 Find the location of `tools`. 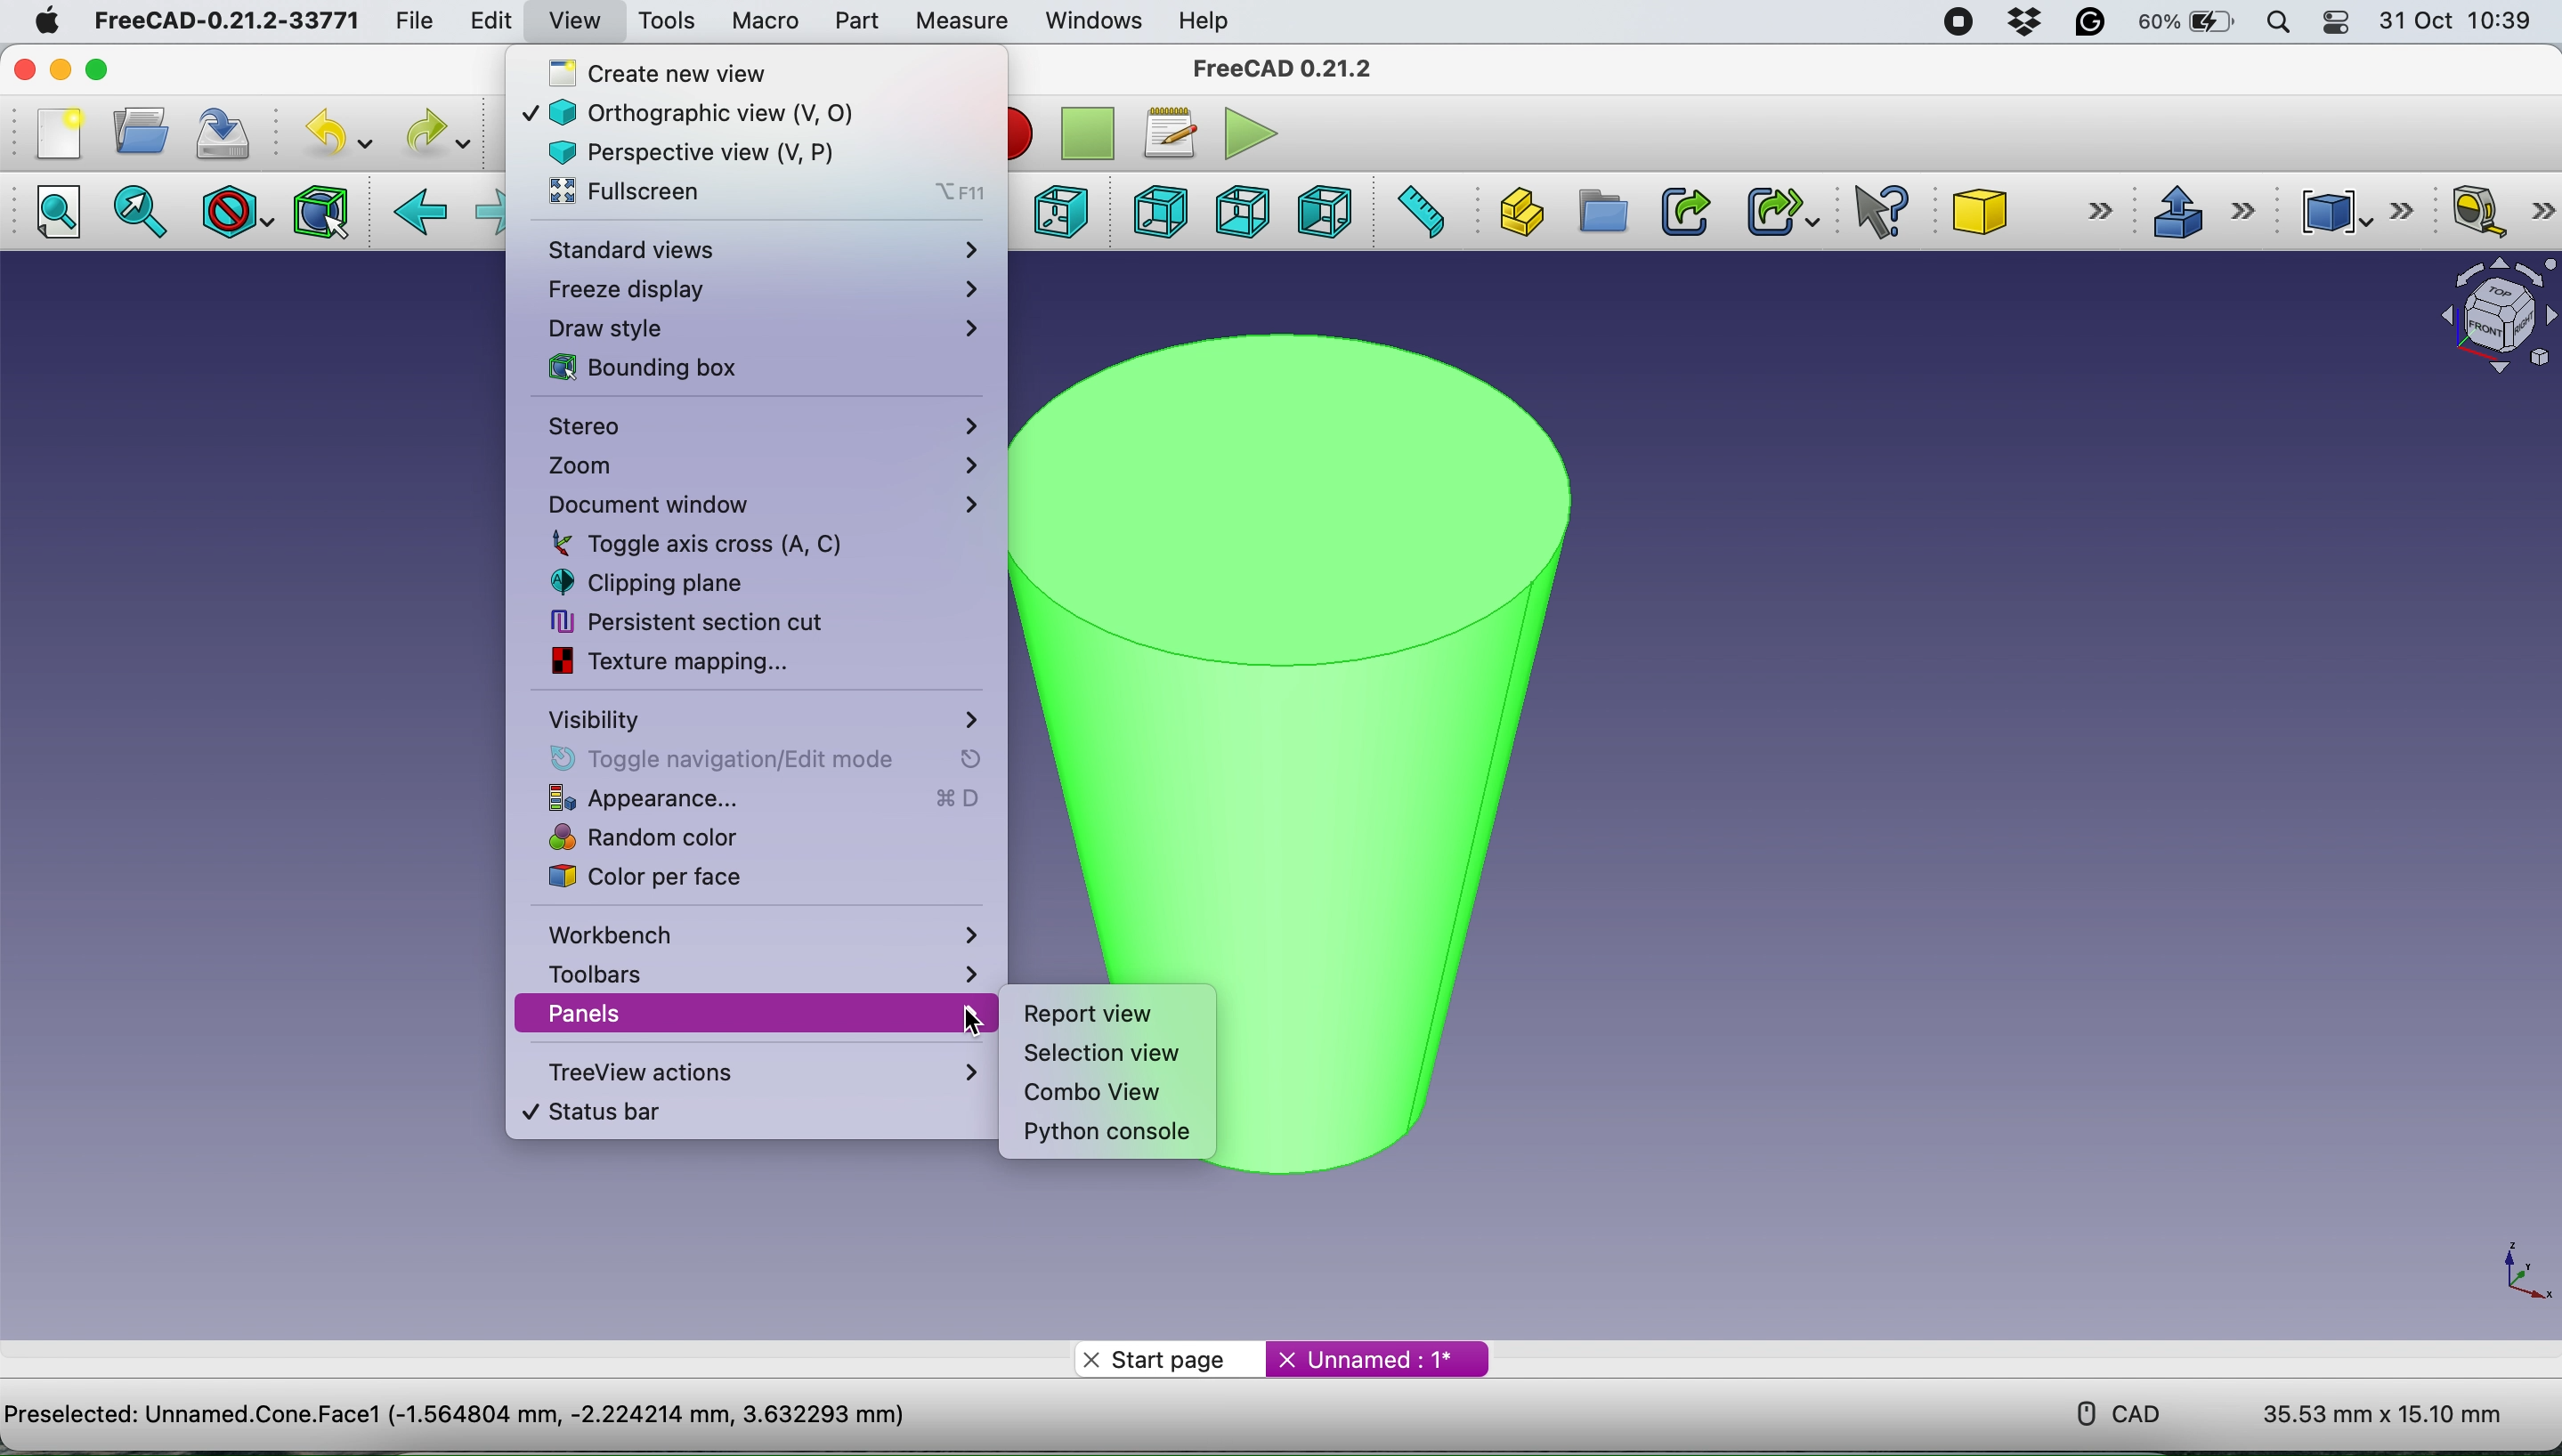

tools is located at coordinates (667, 22).